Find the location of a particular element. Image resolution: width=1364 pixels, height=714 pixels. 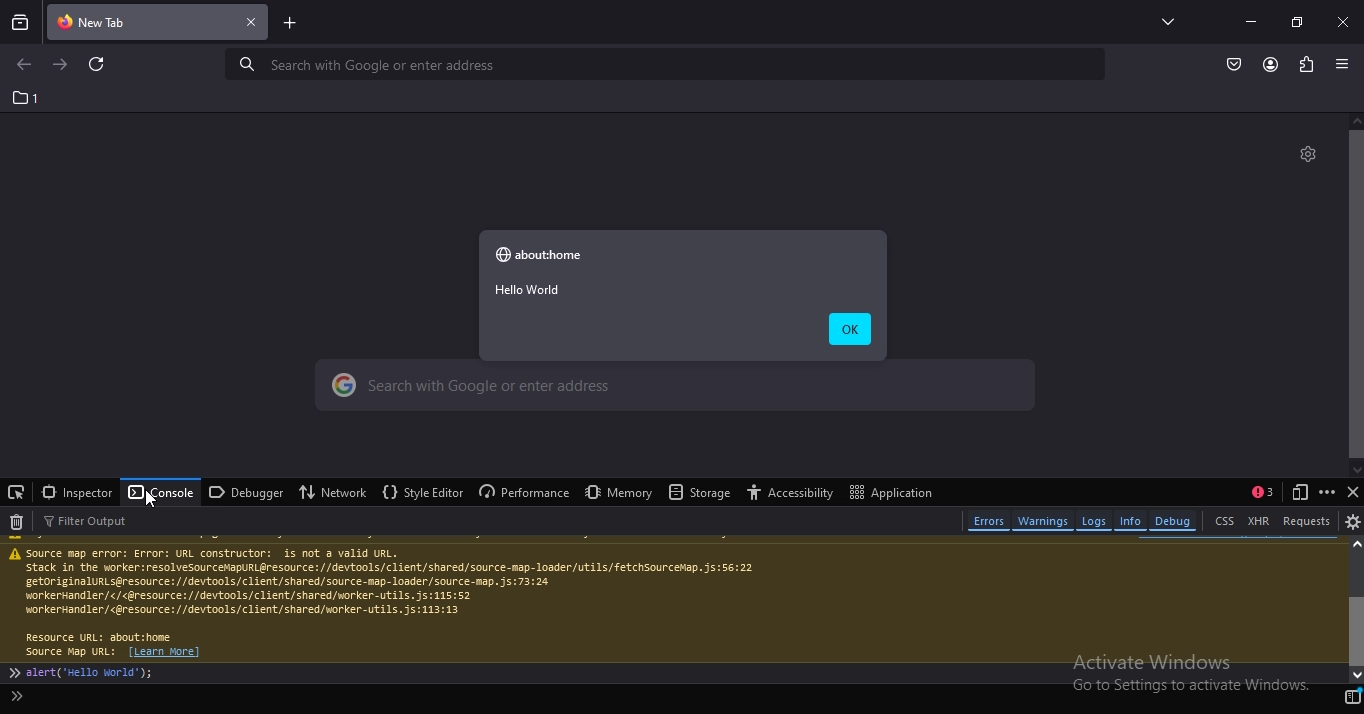

inspector is located at coordinates (76, 493).